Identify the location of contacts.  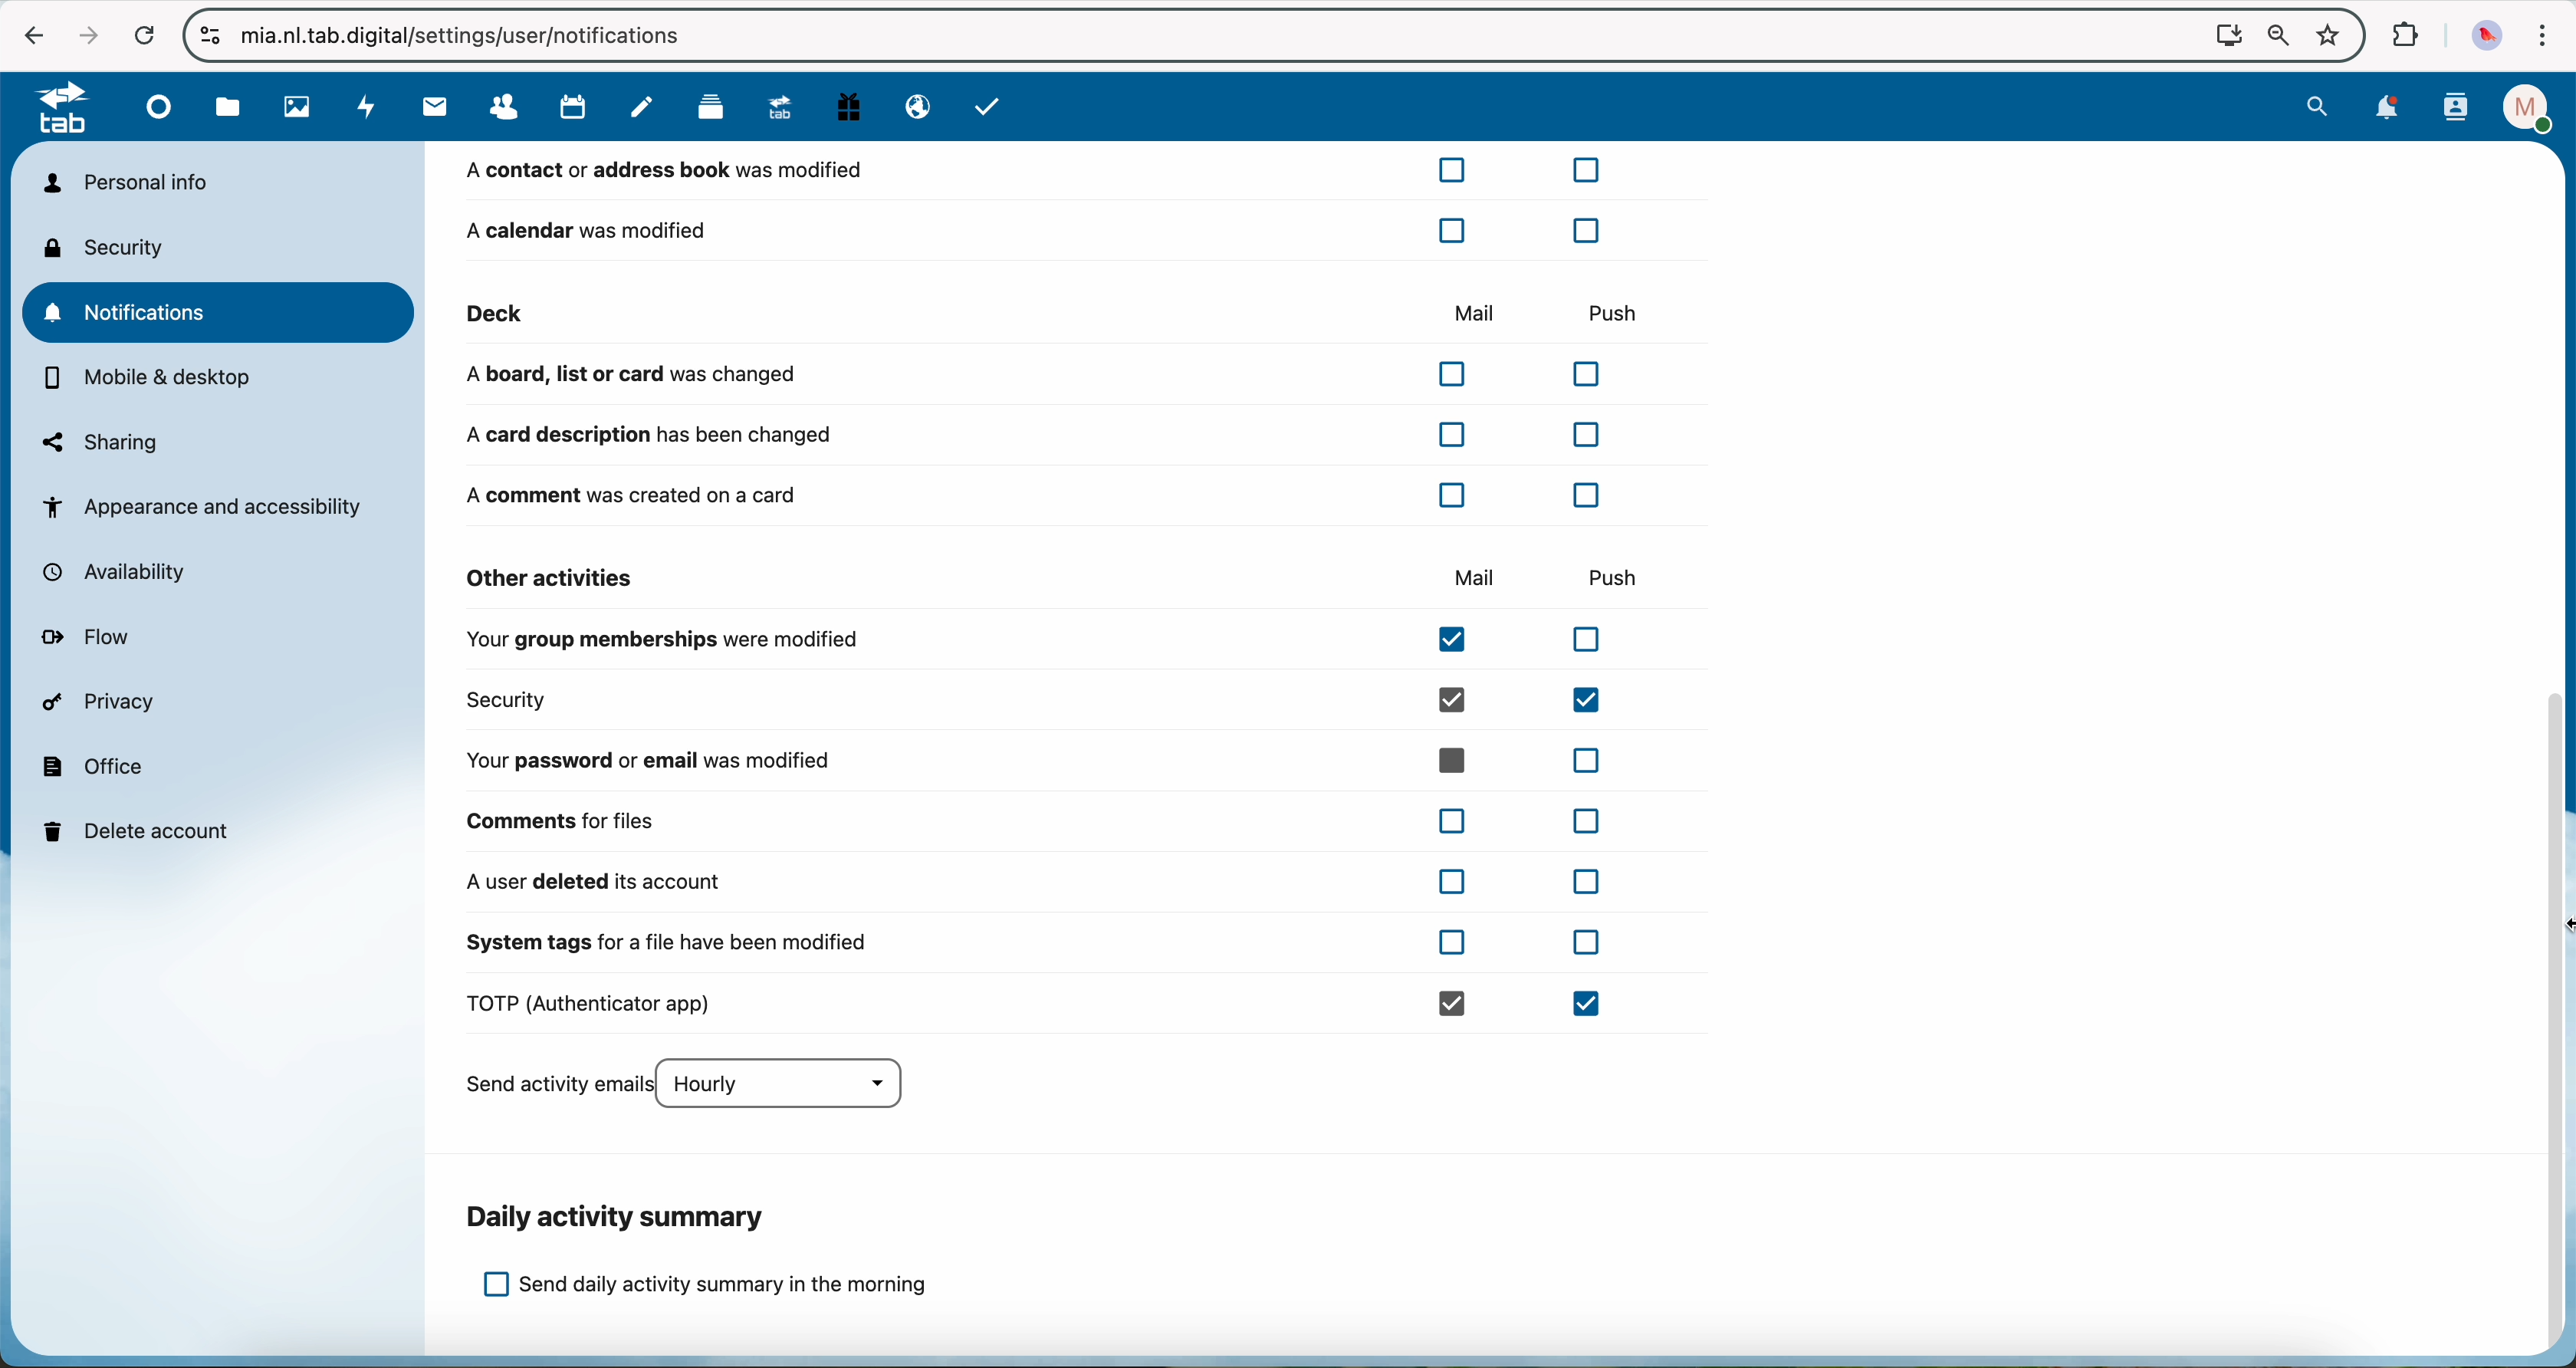
(2455, 109).